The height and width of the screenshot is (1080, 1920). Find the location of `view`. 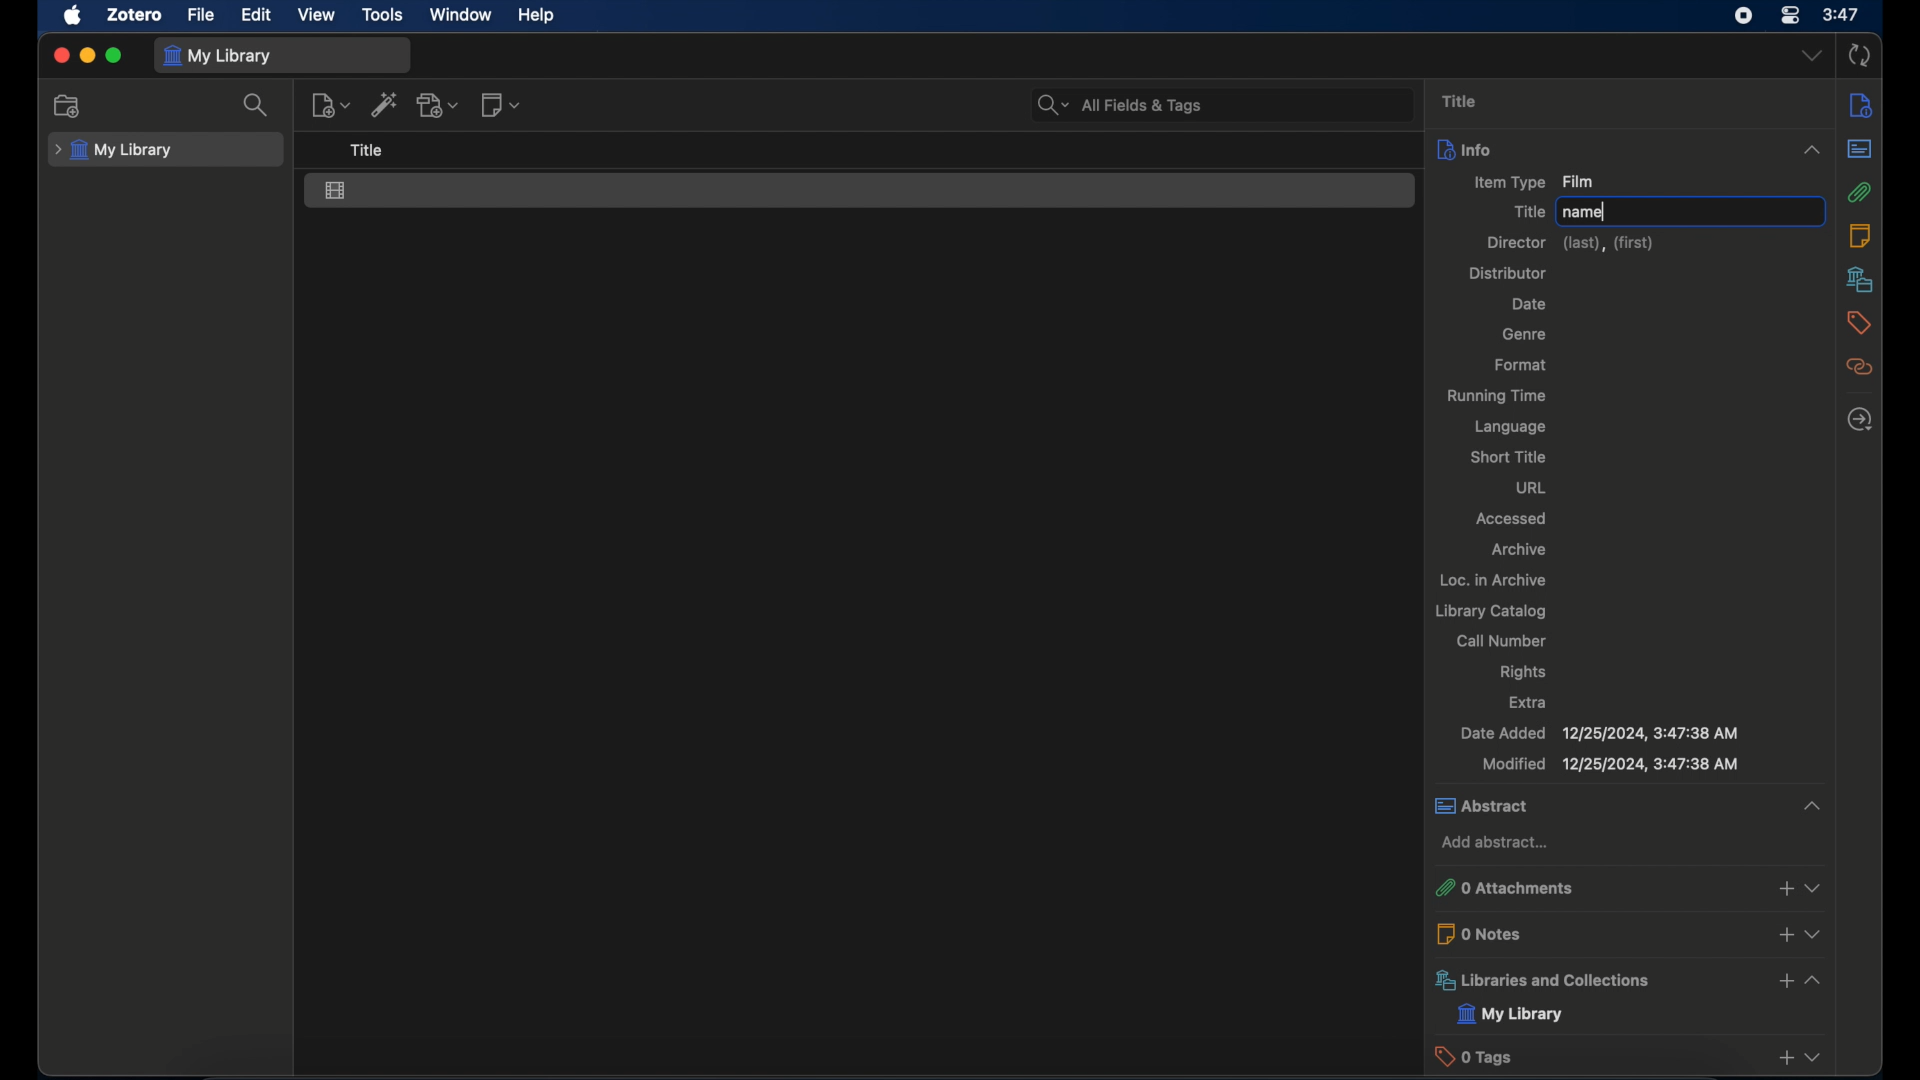

view is located at coordinates (318, 15).